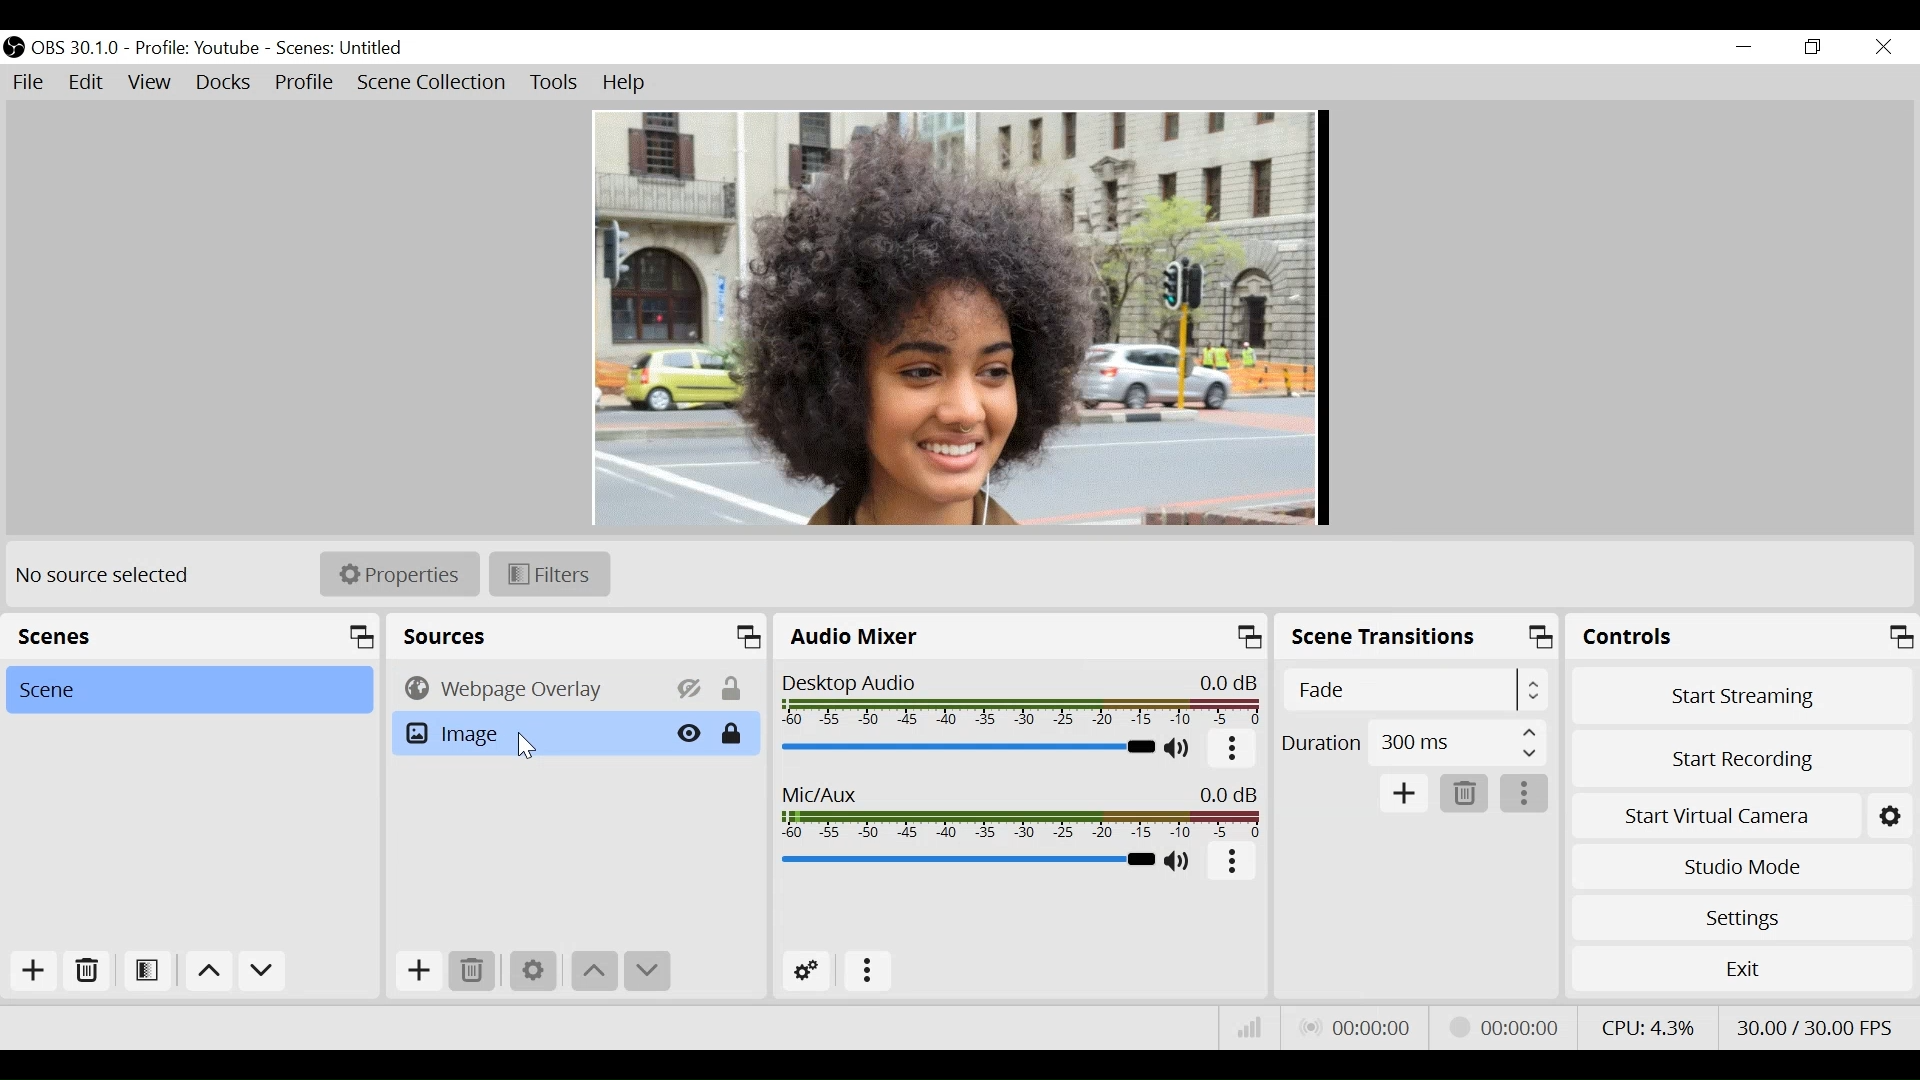  I want to click on File, so click(29, 82).